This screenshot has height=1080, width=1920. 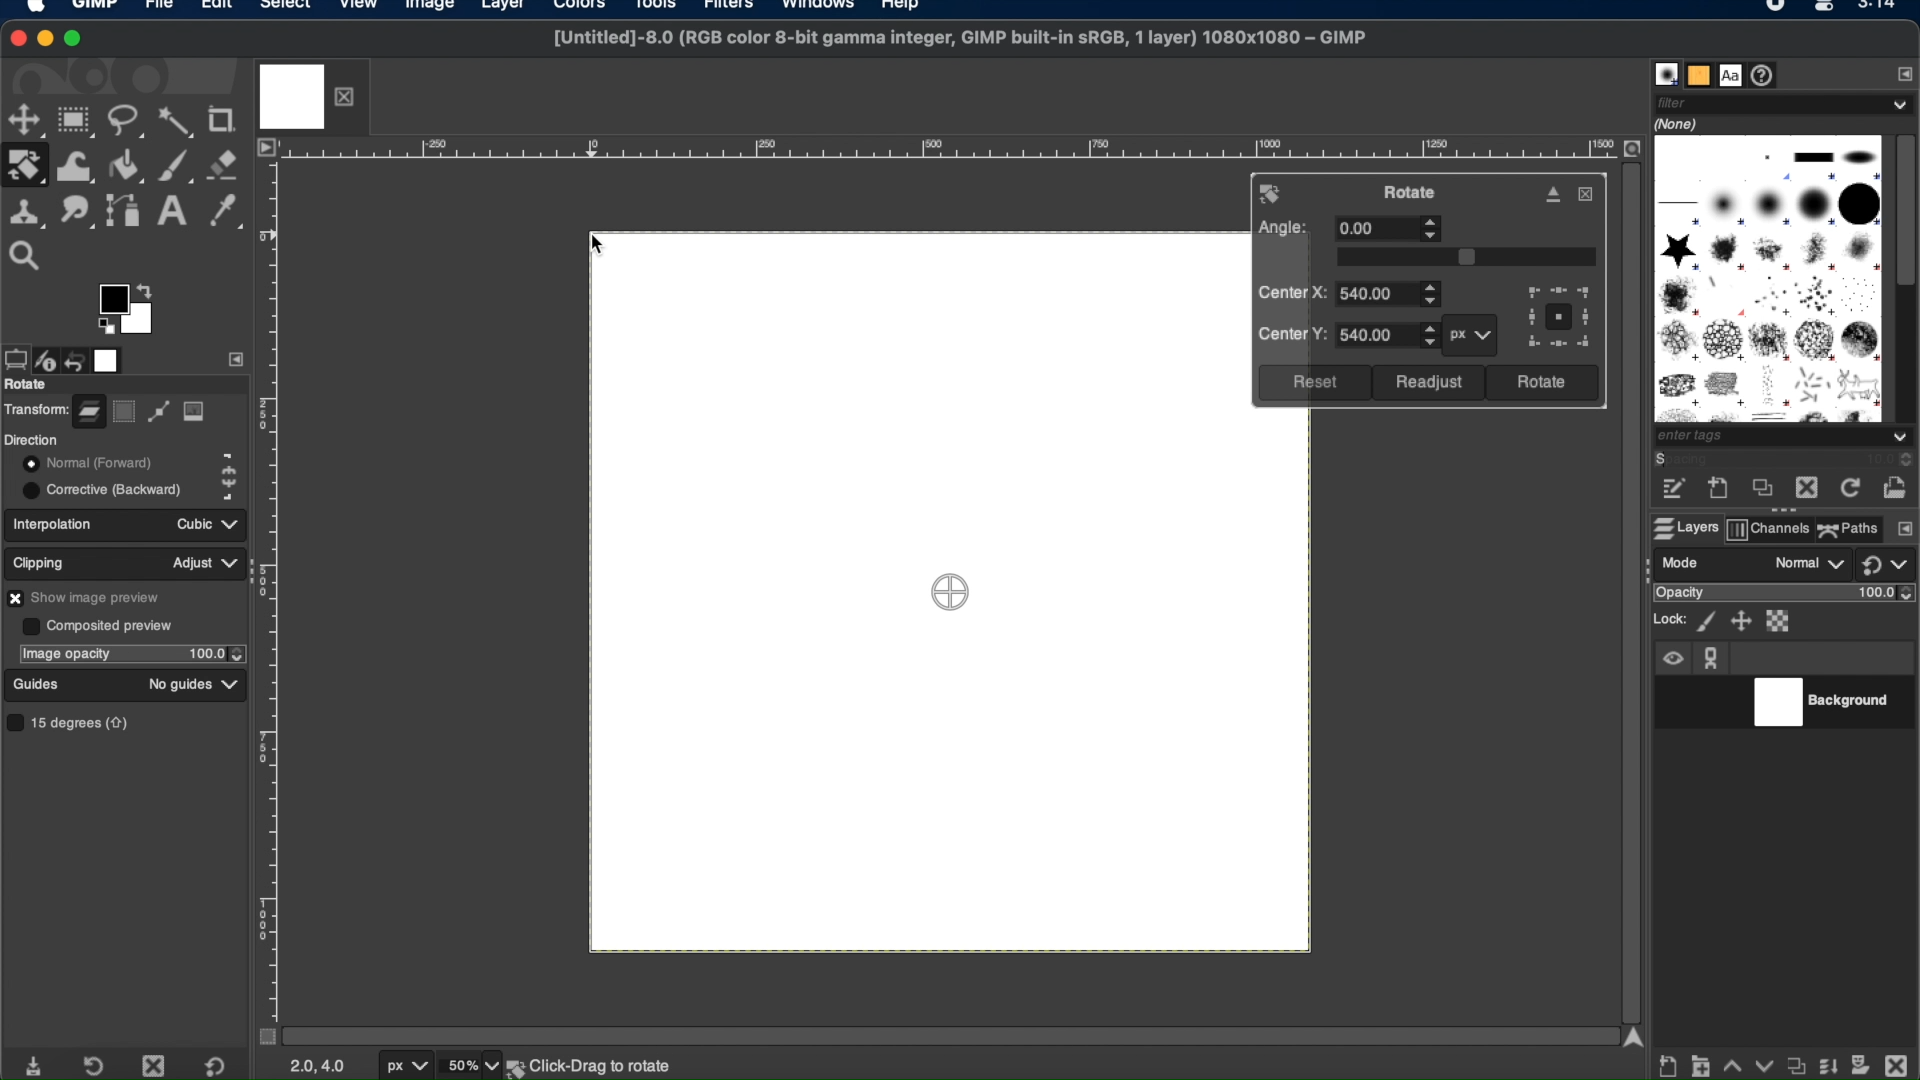 What do you see at coordinates (1807, 565) in the screenshot?
I see `normal drop down` at bounding box center [1807, 565].